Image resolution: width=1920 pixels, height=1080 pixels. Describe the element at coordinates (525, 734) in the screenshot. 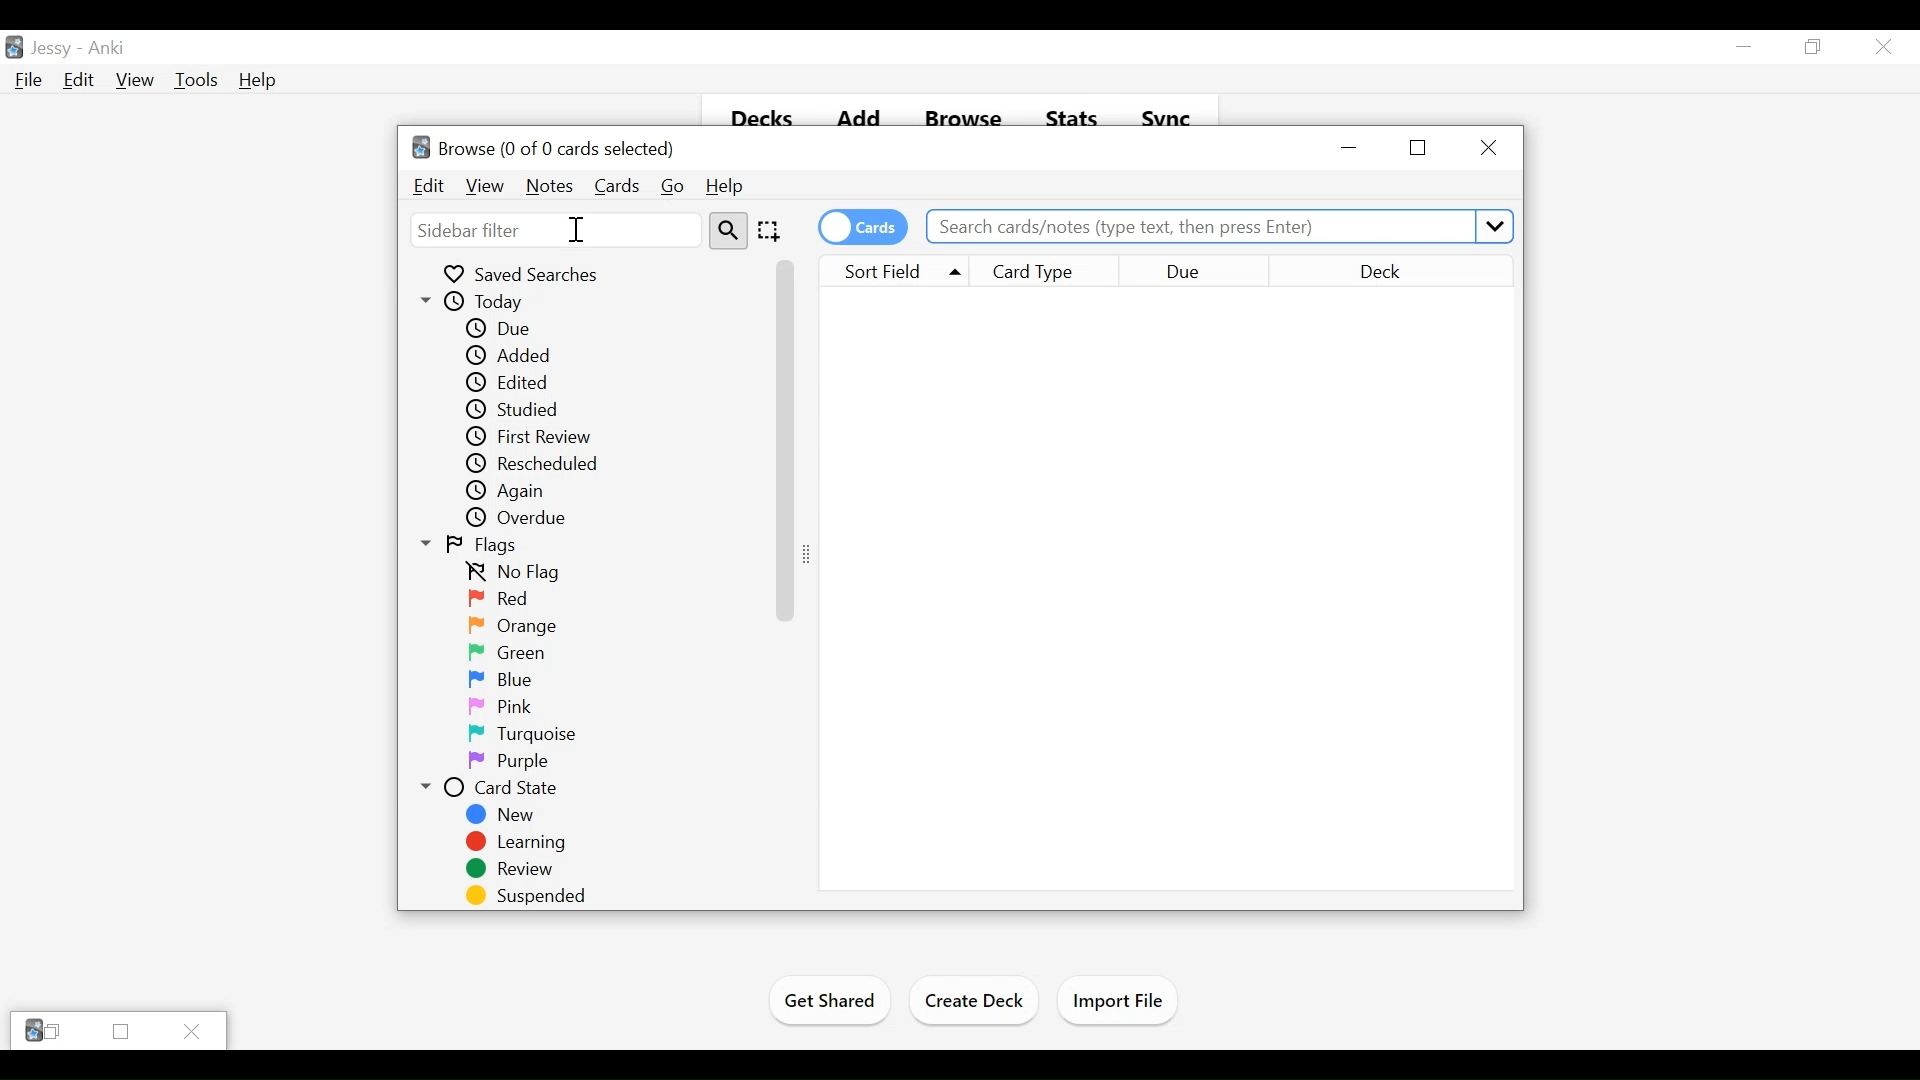

I see `Turquoise` at that location.